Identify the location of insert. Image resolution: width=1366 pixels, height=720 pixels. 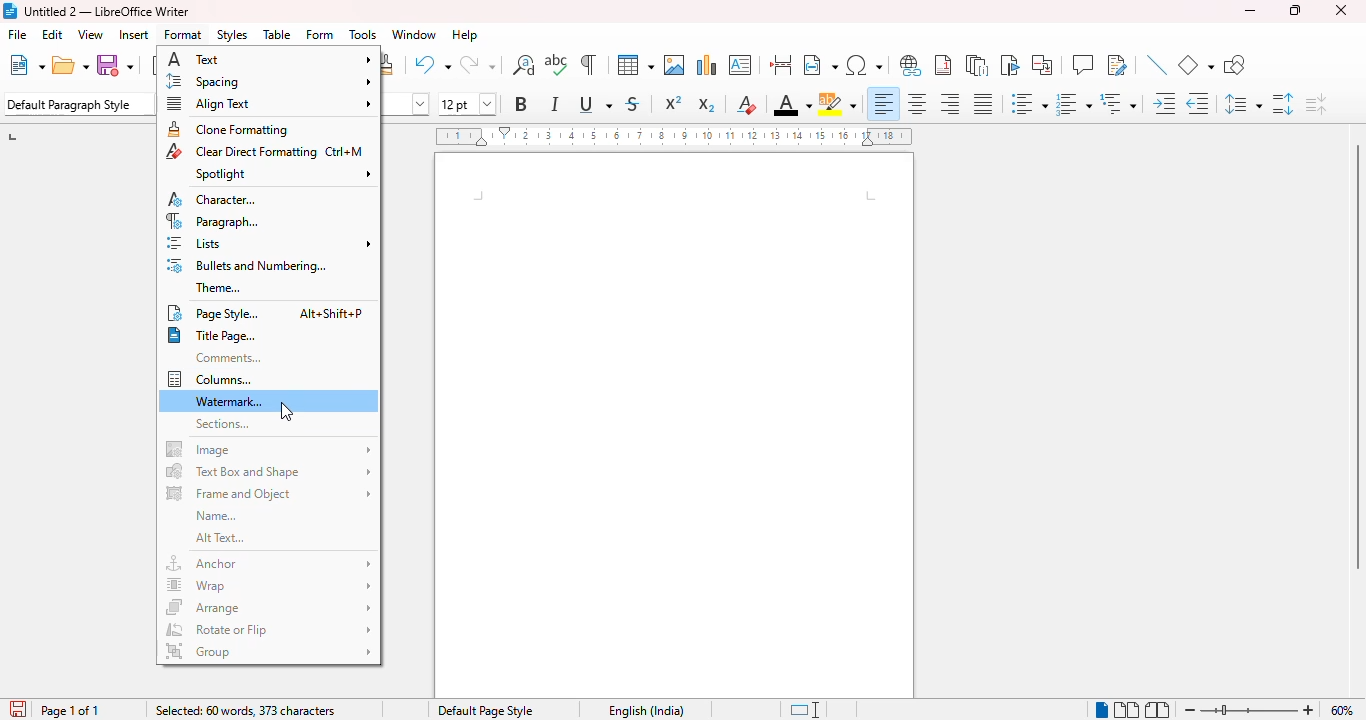
(134, 34).